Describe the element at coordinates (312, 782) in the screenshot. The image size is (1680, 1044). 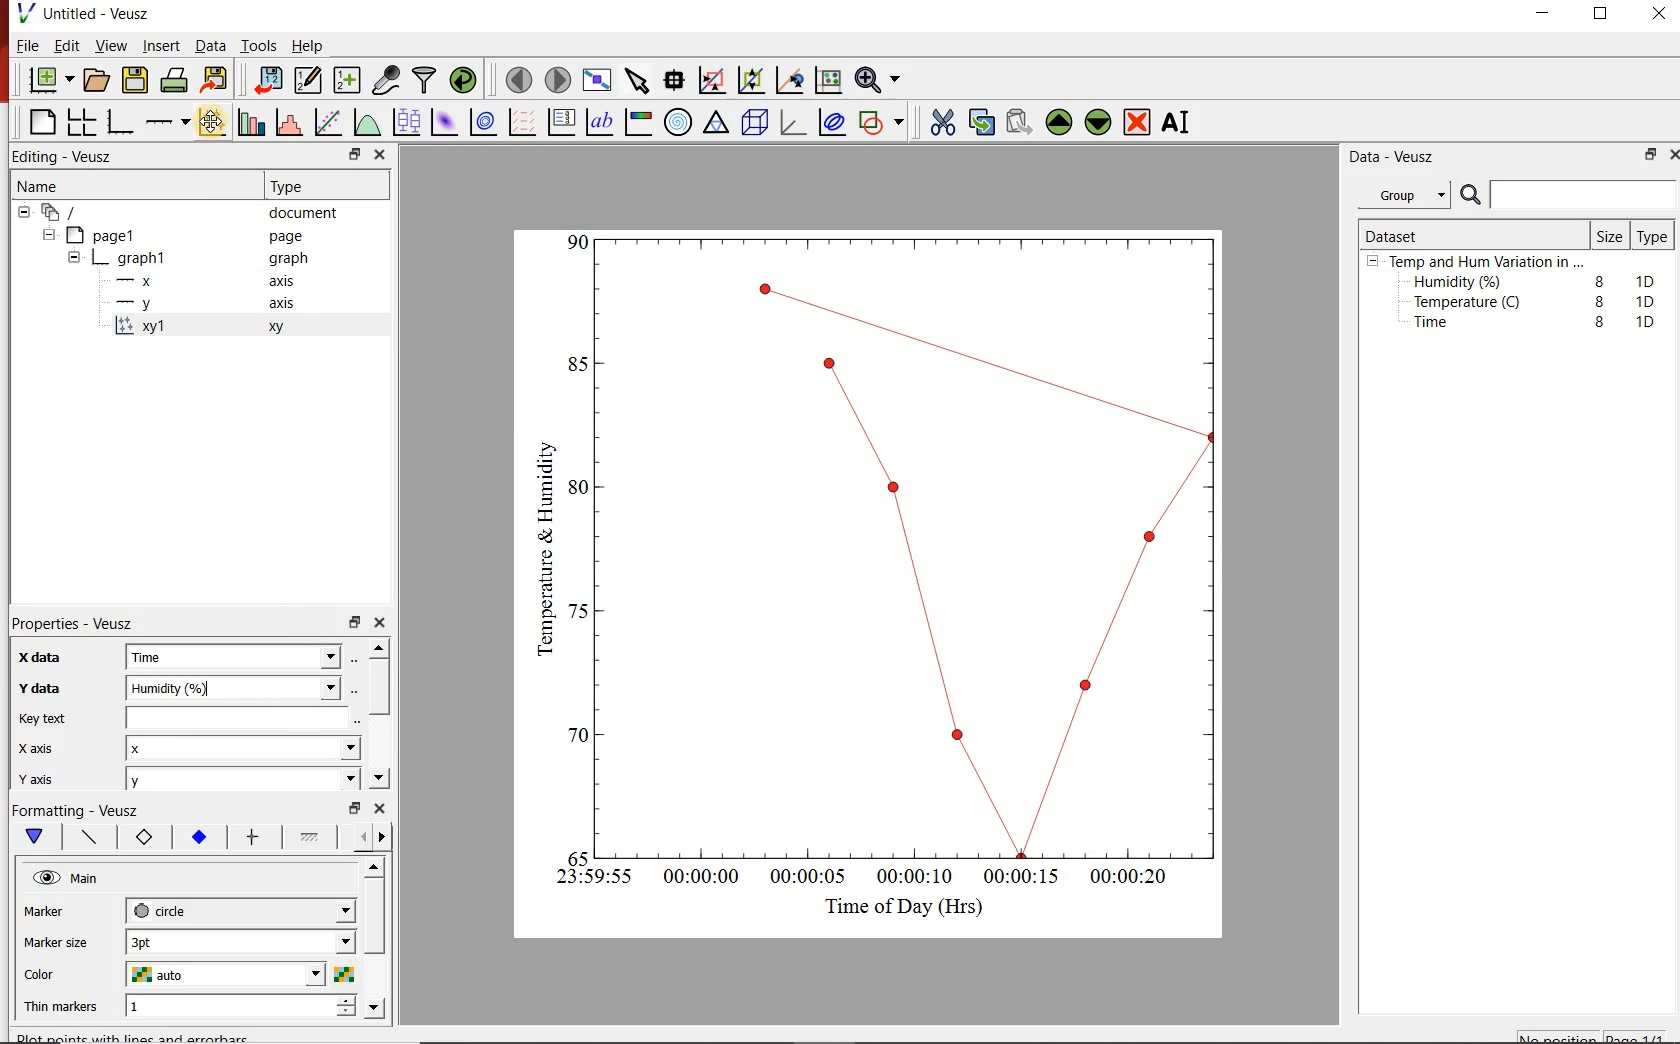
I see `y axis dropdown` at that location.